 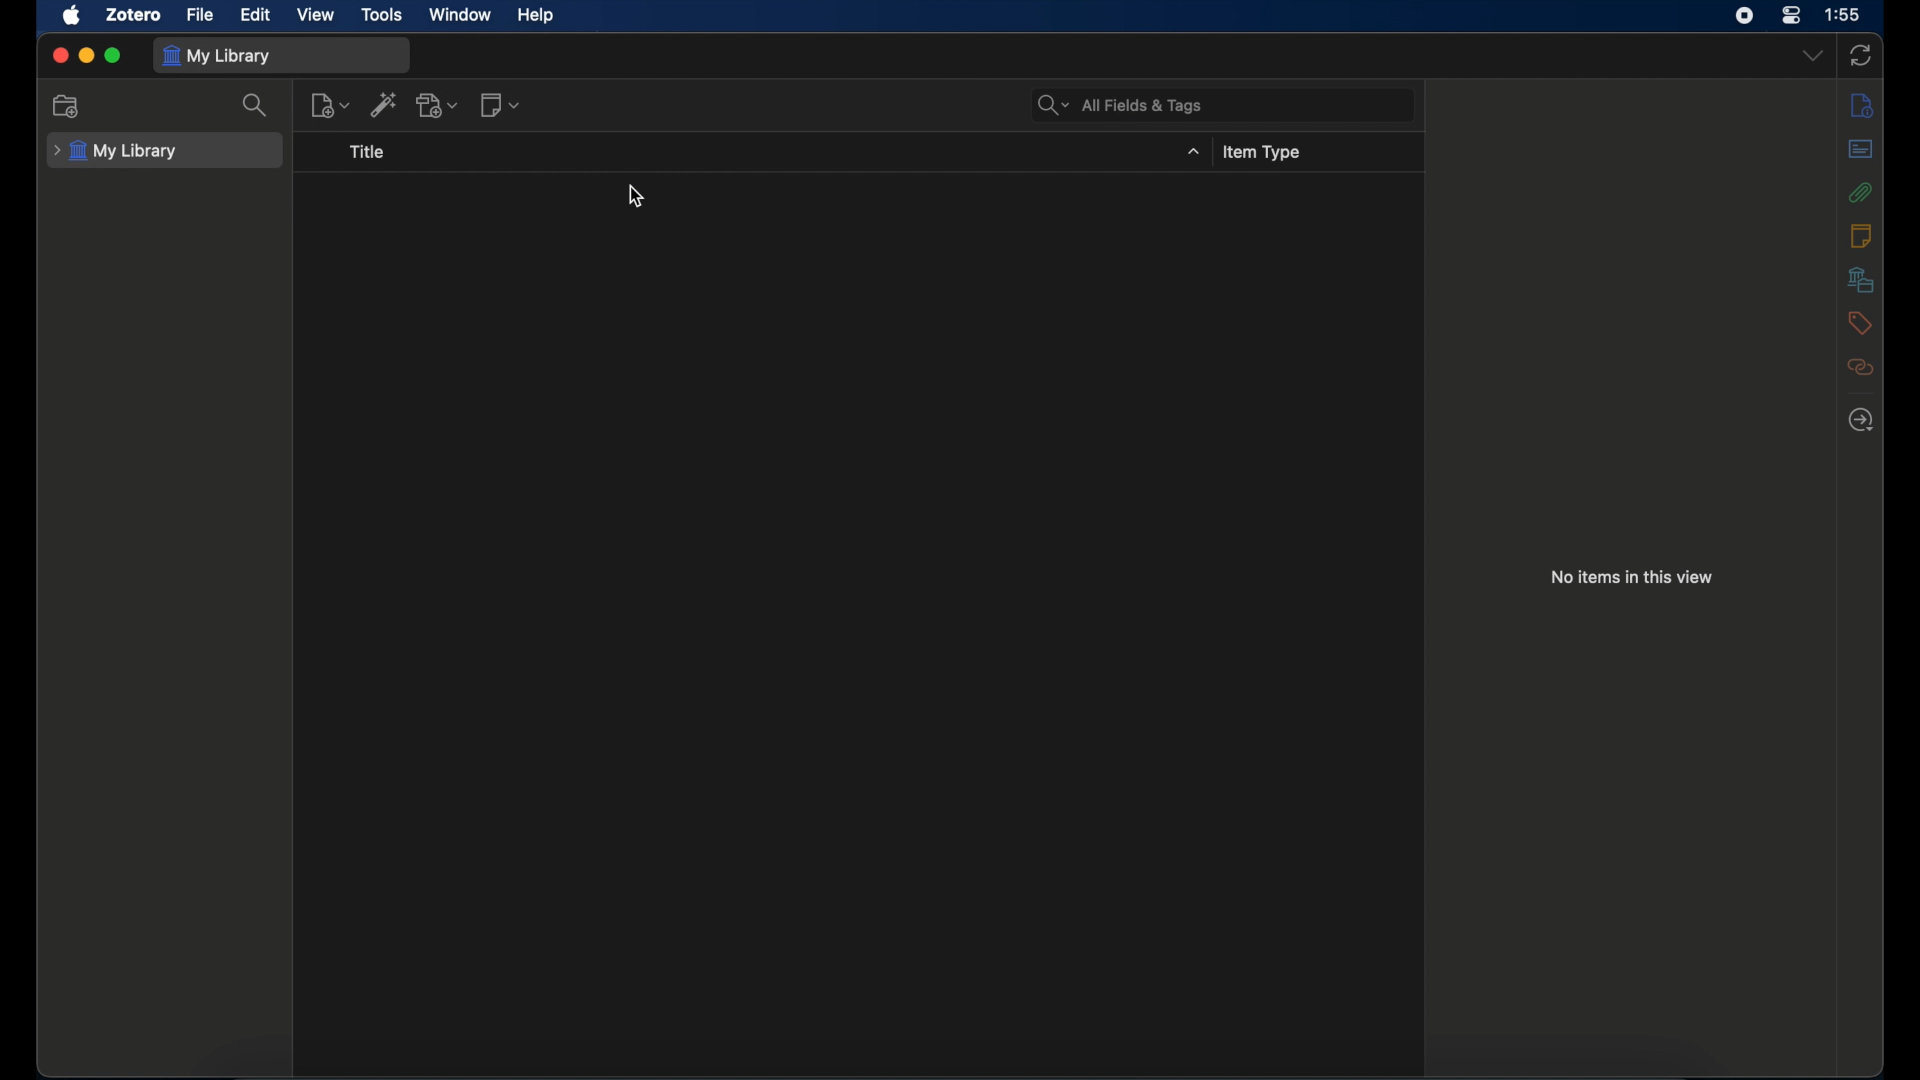 What do you see at coordinates (60, 57) in the screenshot?
I see `close` at bounding box center [60, 57].